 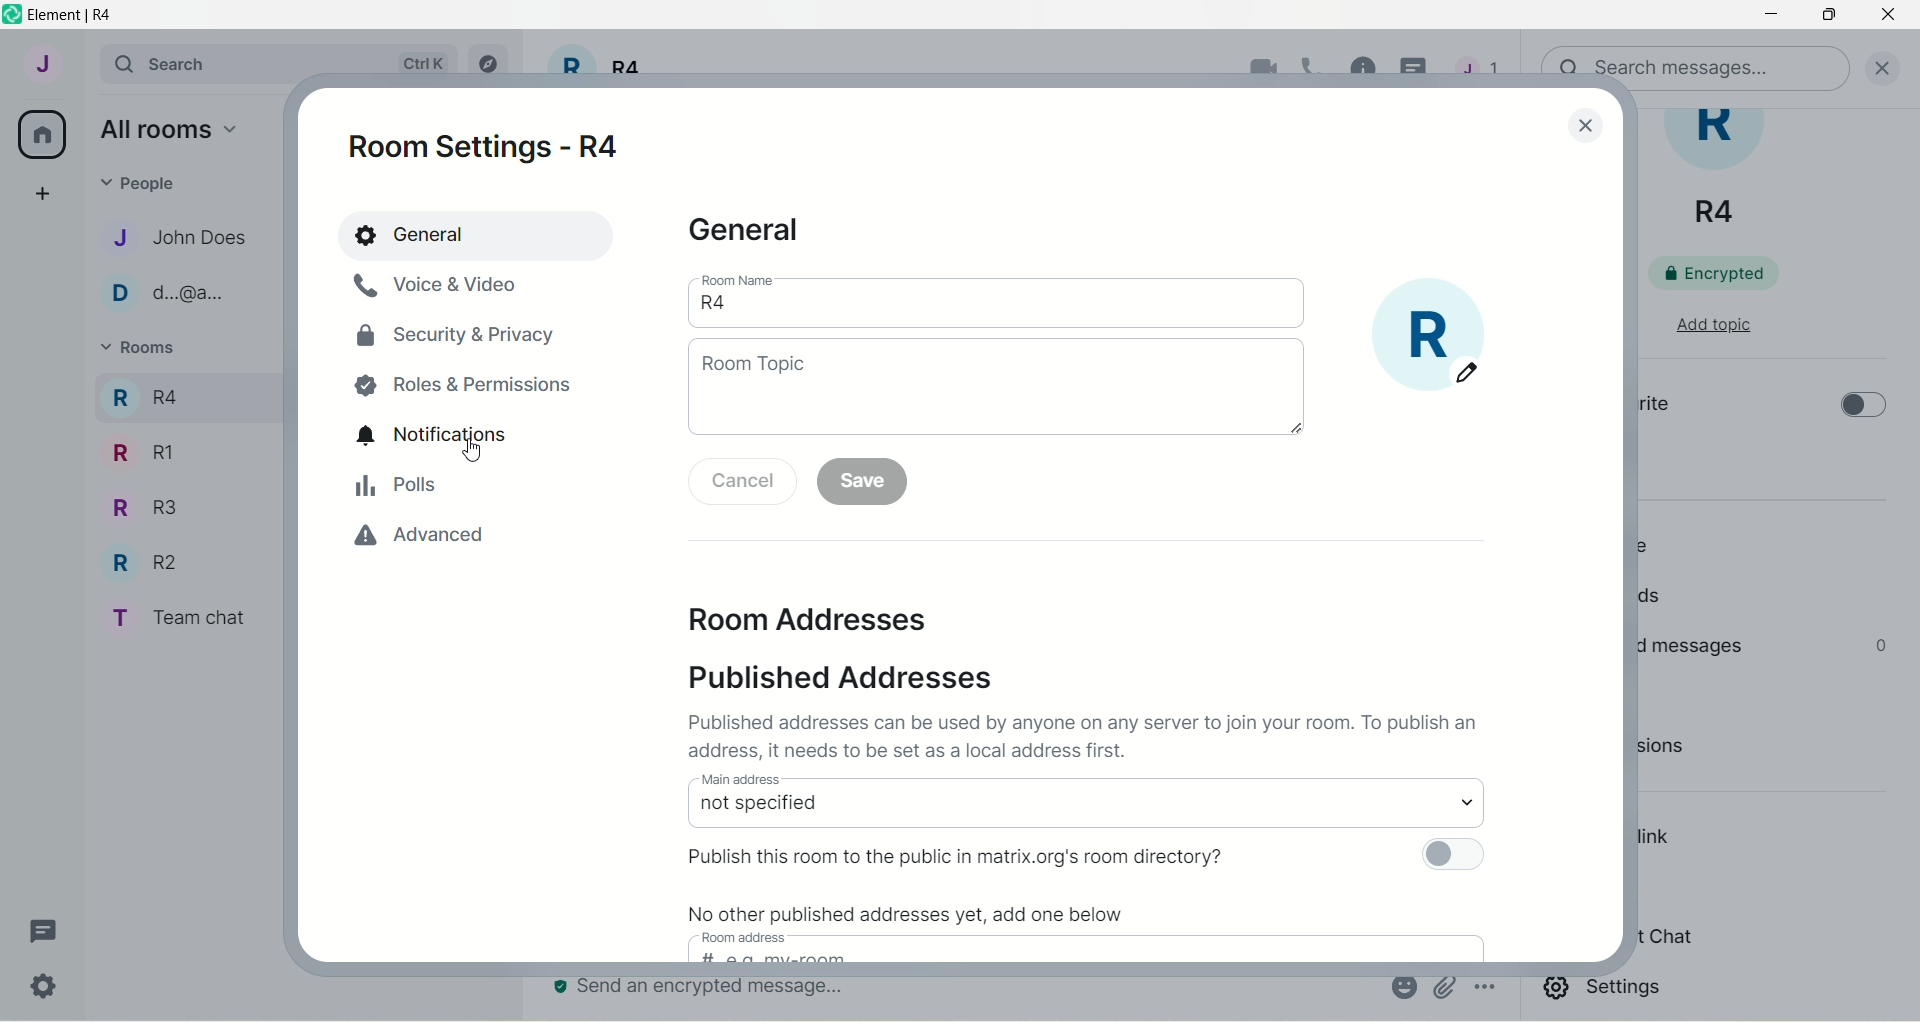 I want to click on account, so click(x=41, y=63).